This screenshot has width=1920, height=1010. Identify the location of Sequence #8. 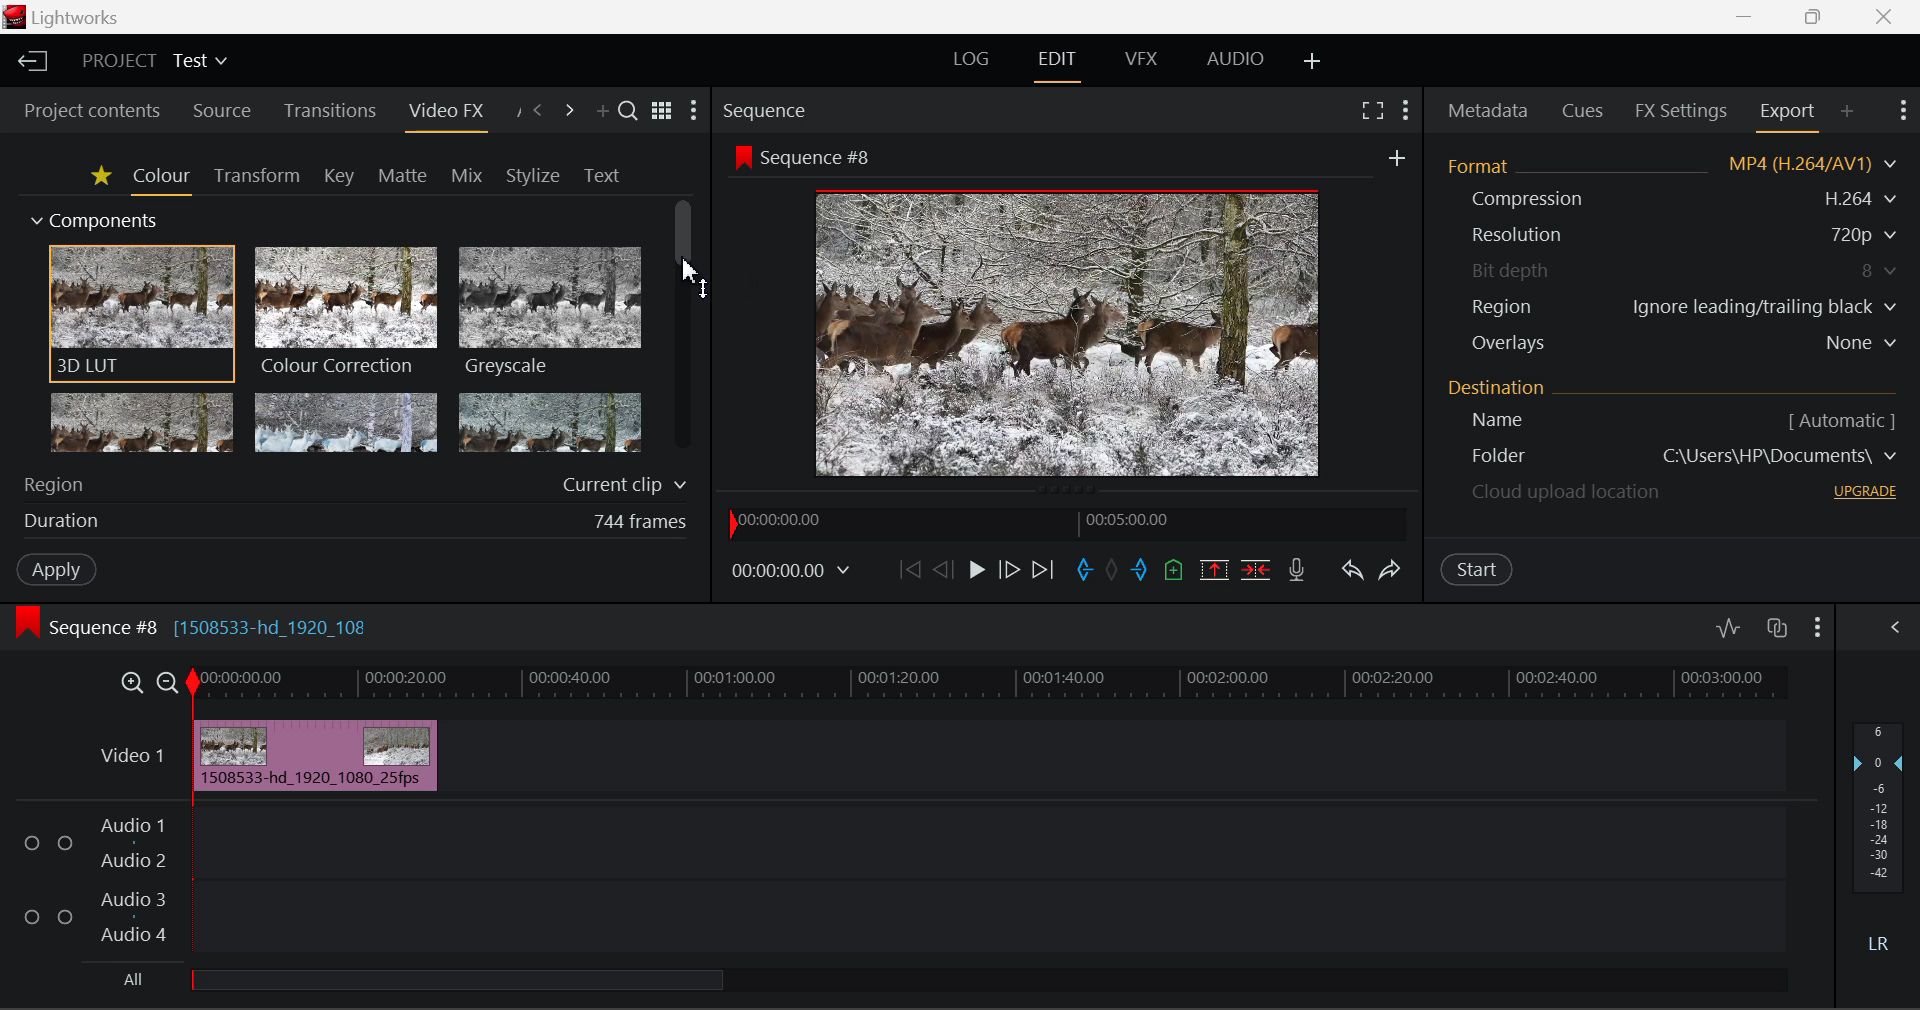
(824, 159).